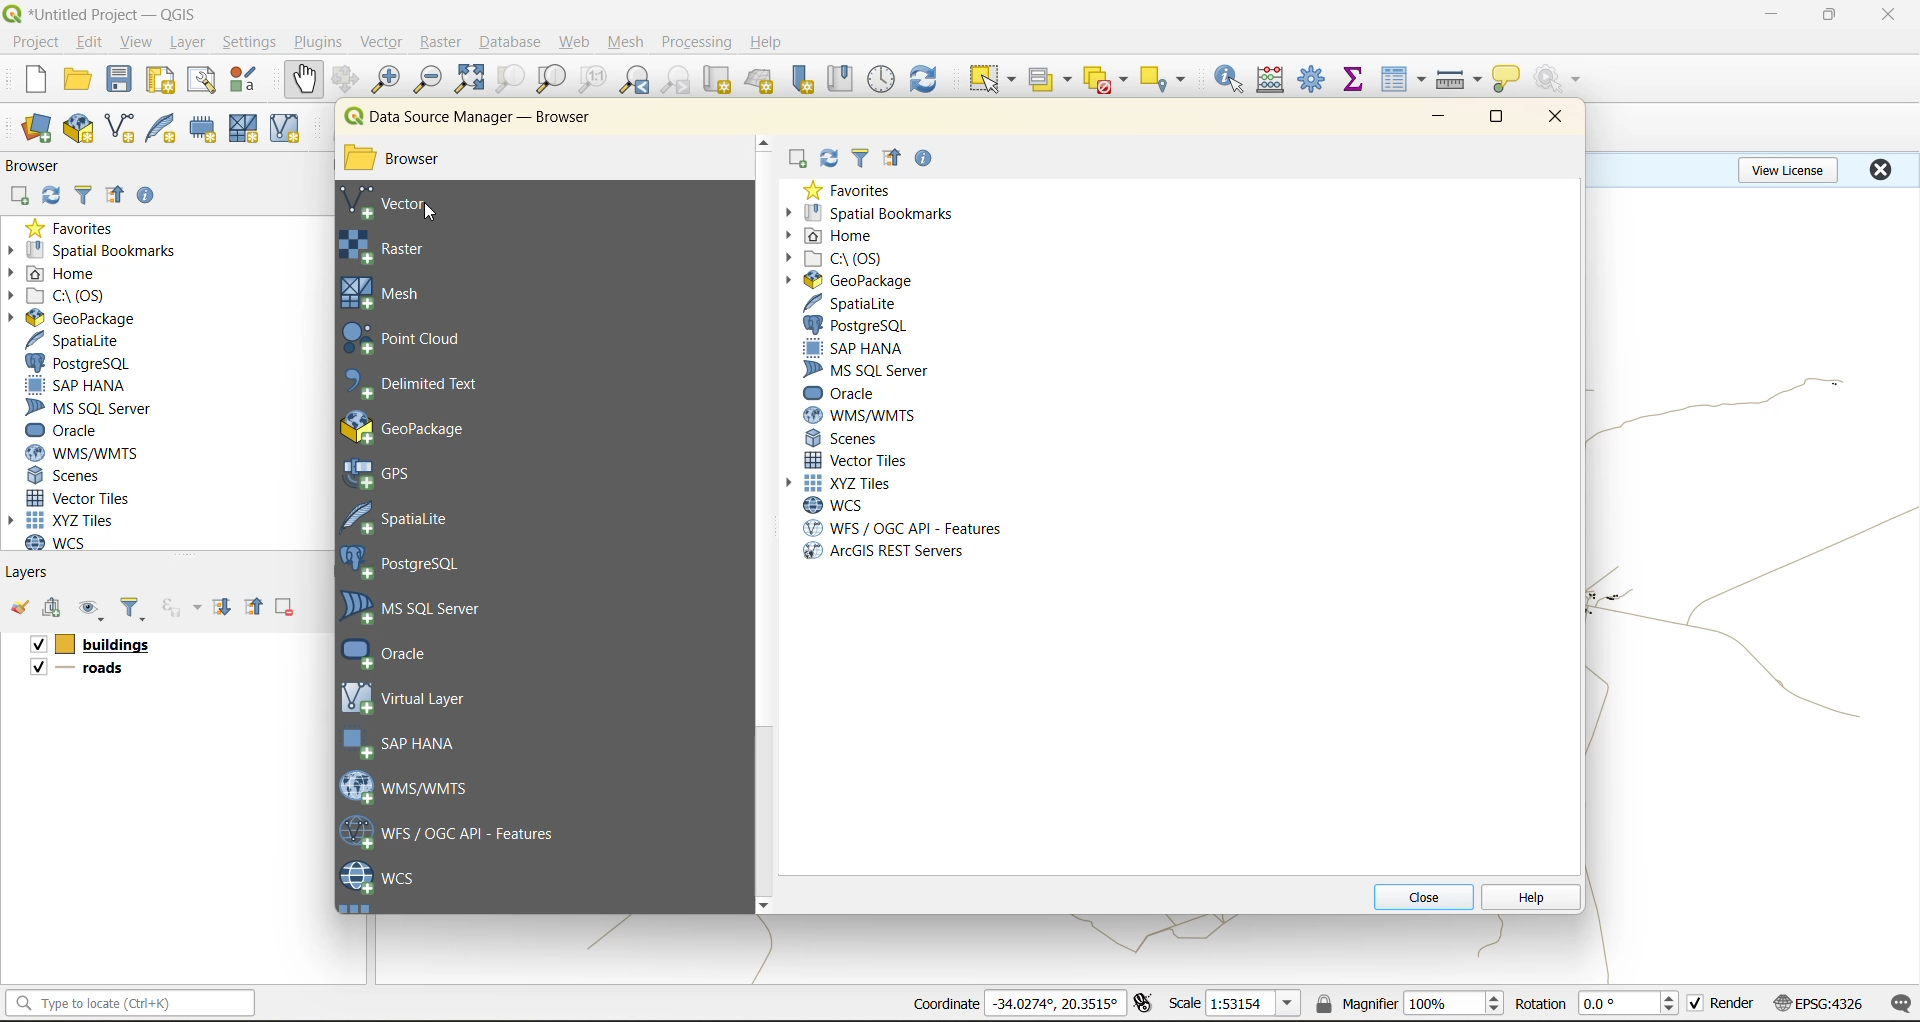  What do you see at coordinates (404, 744) in the screenshot?
I see `sap hana` at bounding box center [404, 744].